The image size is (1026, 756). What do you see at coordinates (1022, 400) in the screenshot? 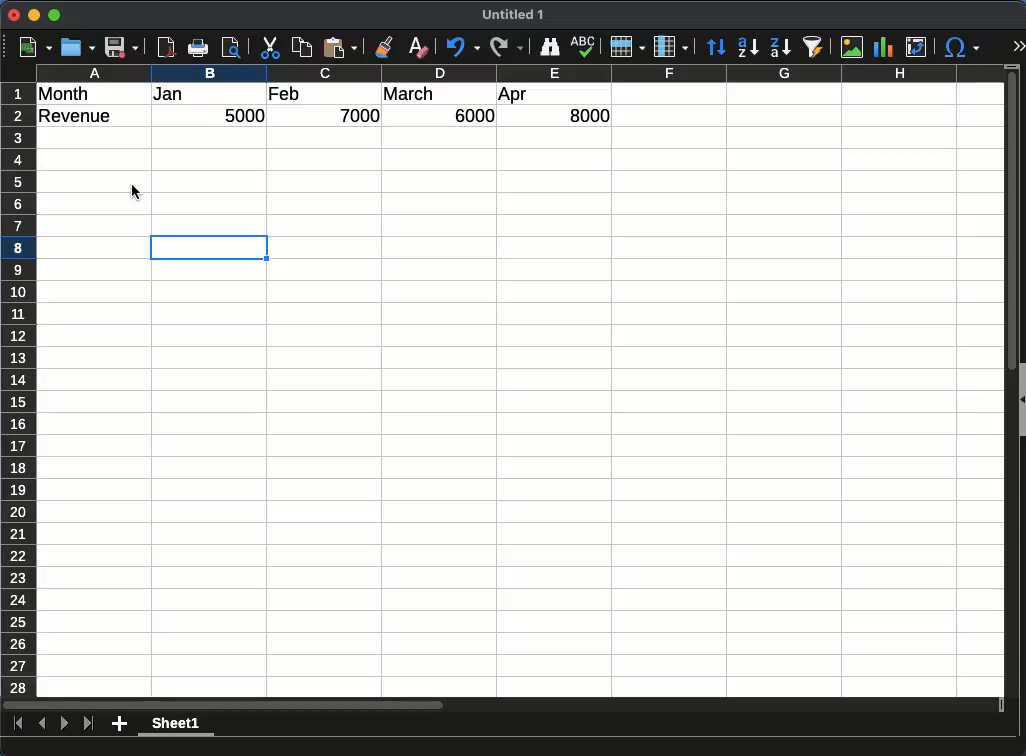
I see `Collapse/Expand` at bounding box center [1022, 400].